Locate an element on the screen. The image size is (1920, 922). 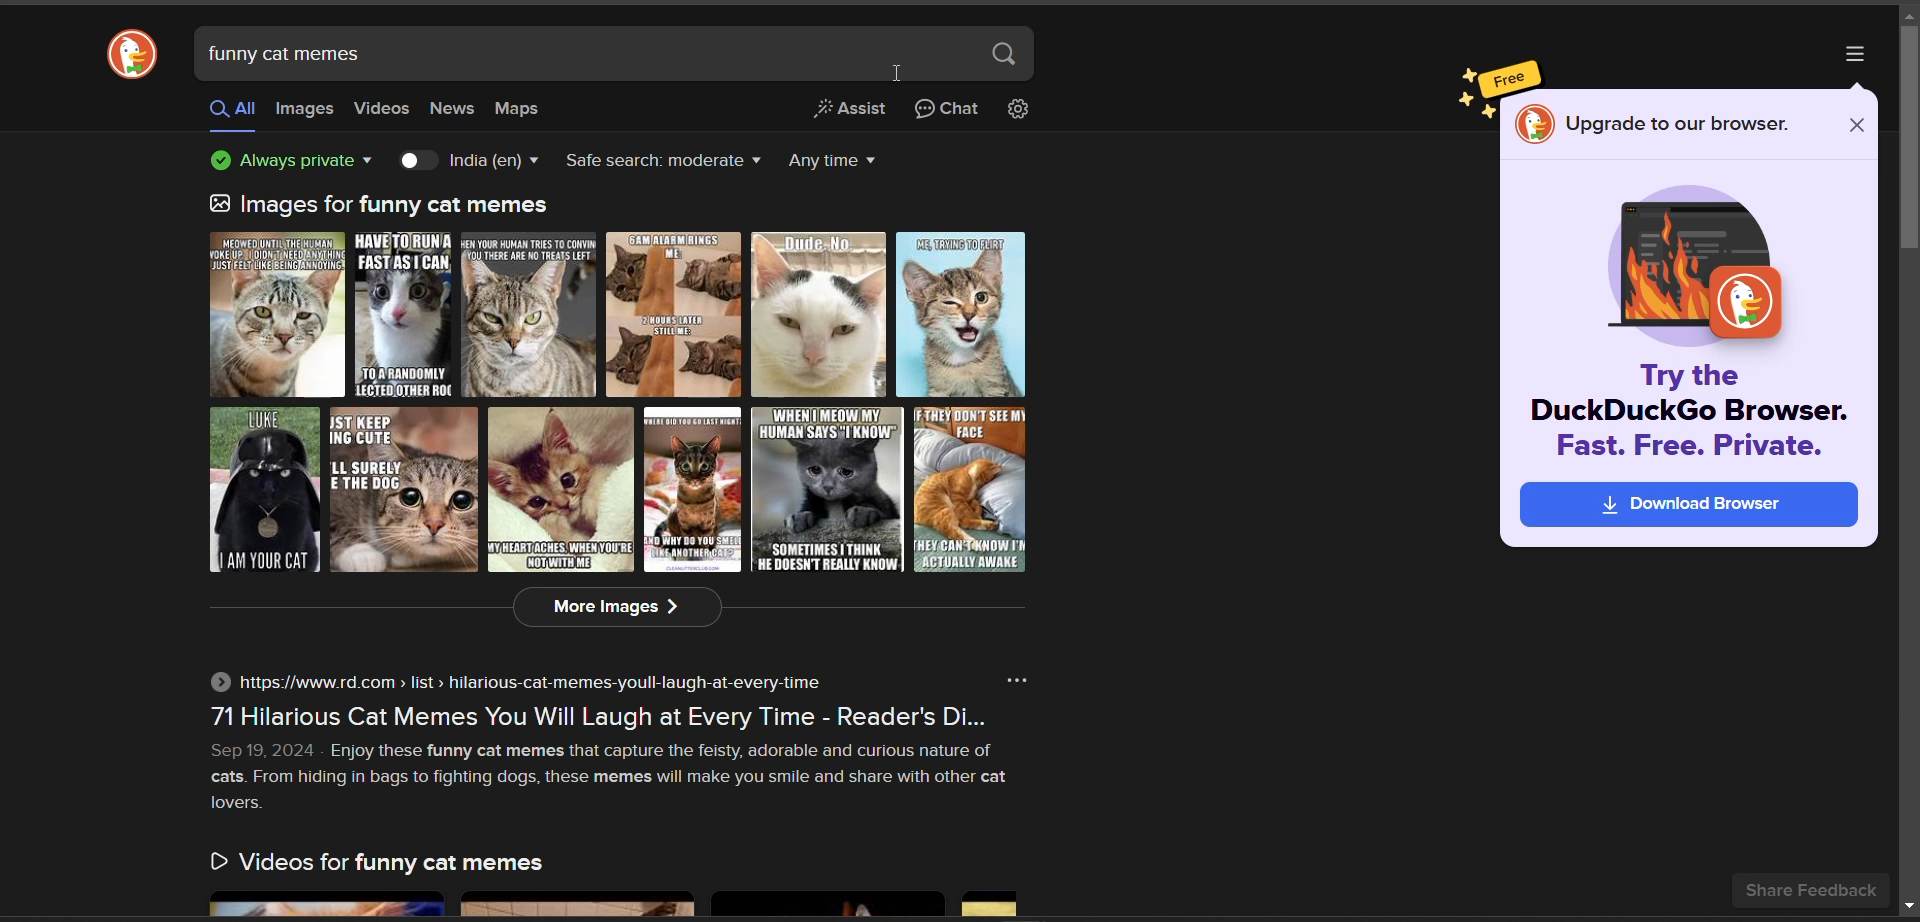
Try the
DuckDuckGo Browser.
Fast. Free. Private. is located at coordinates (1684, 416).